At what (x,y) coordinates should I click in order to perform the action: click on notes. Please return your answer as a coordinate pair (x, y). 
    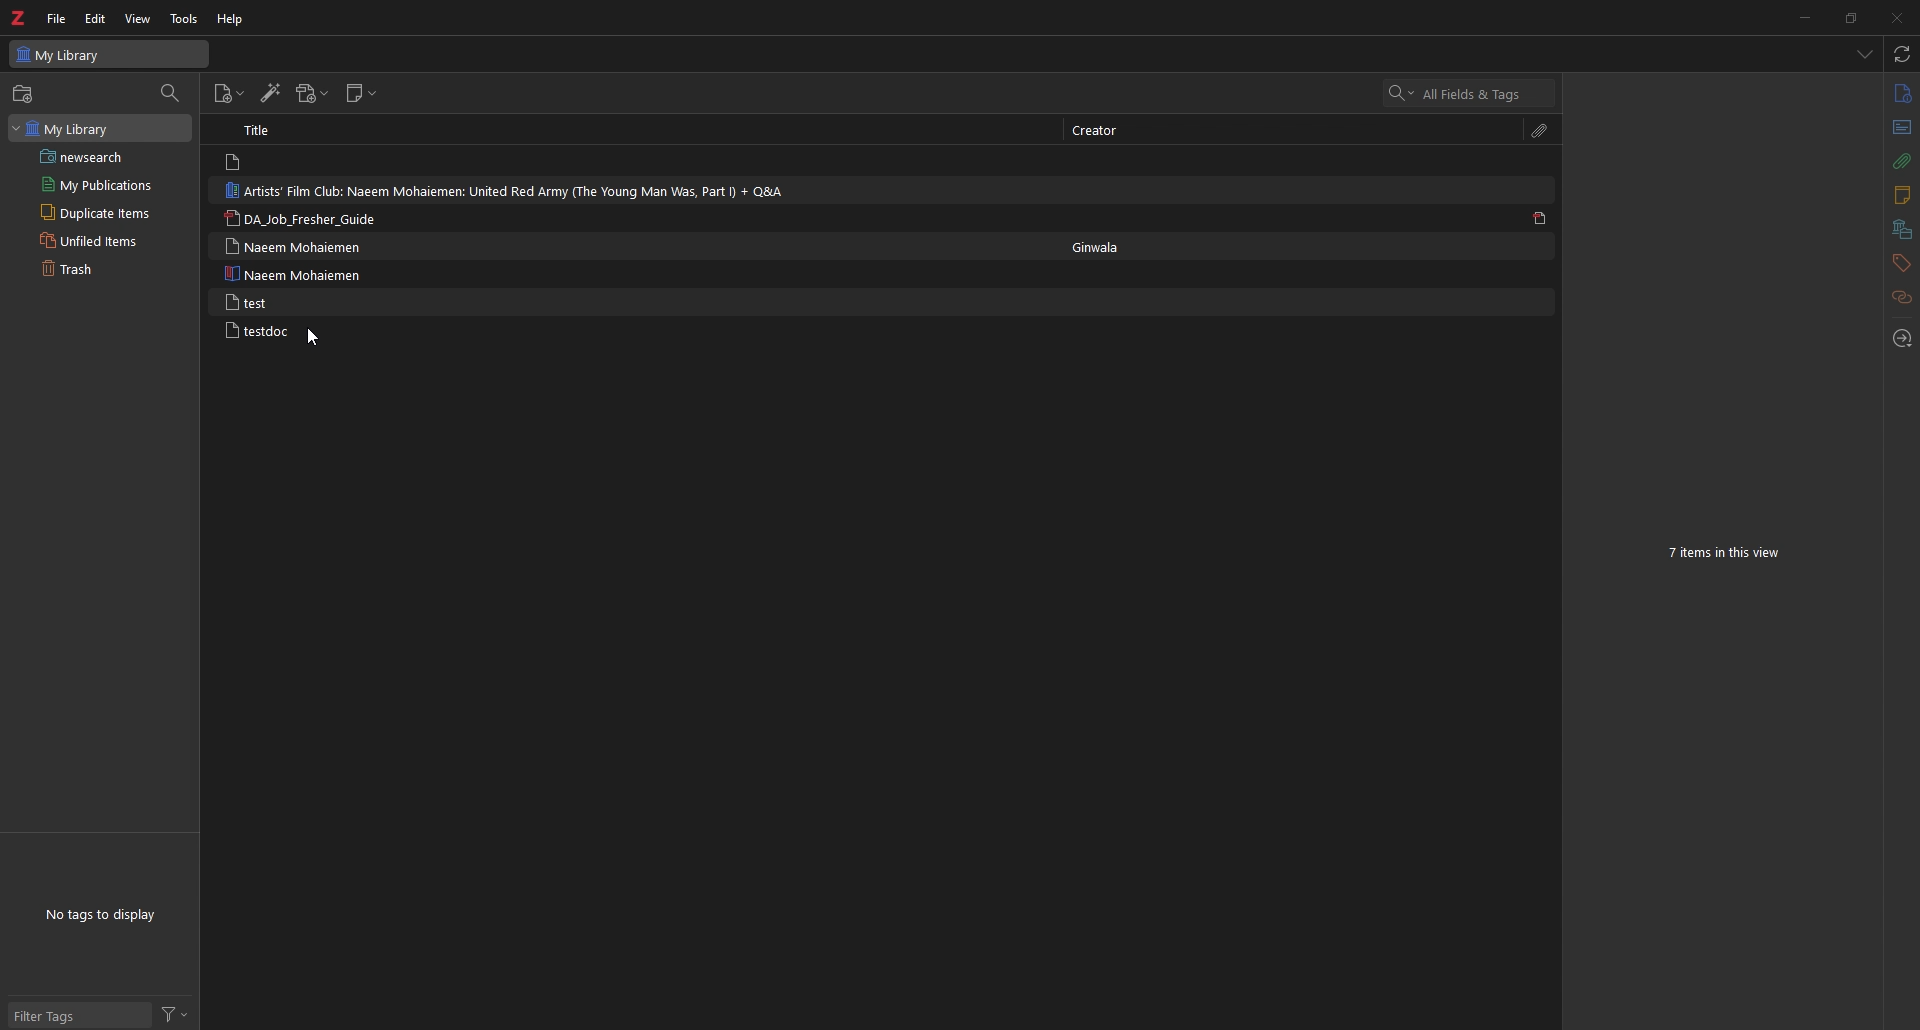
    Looking at the image, I should click on (1902, 197).